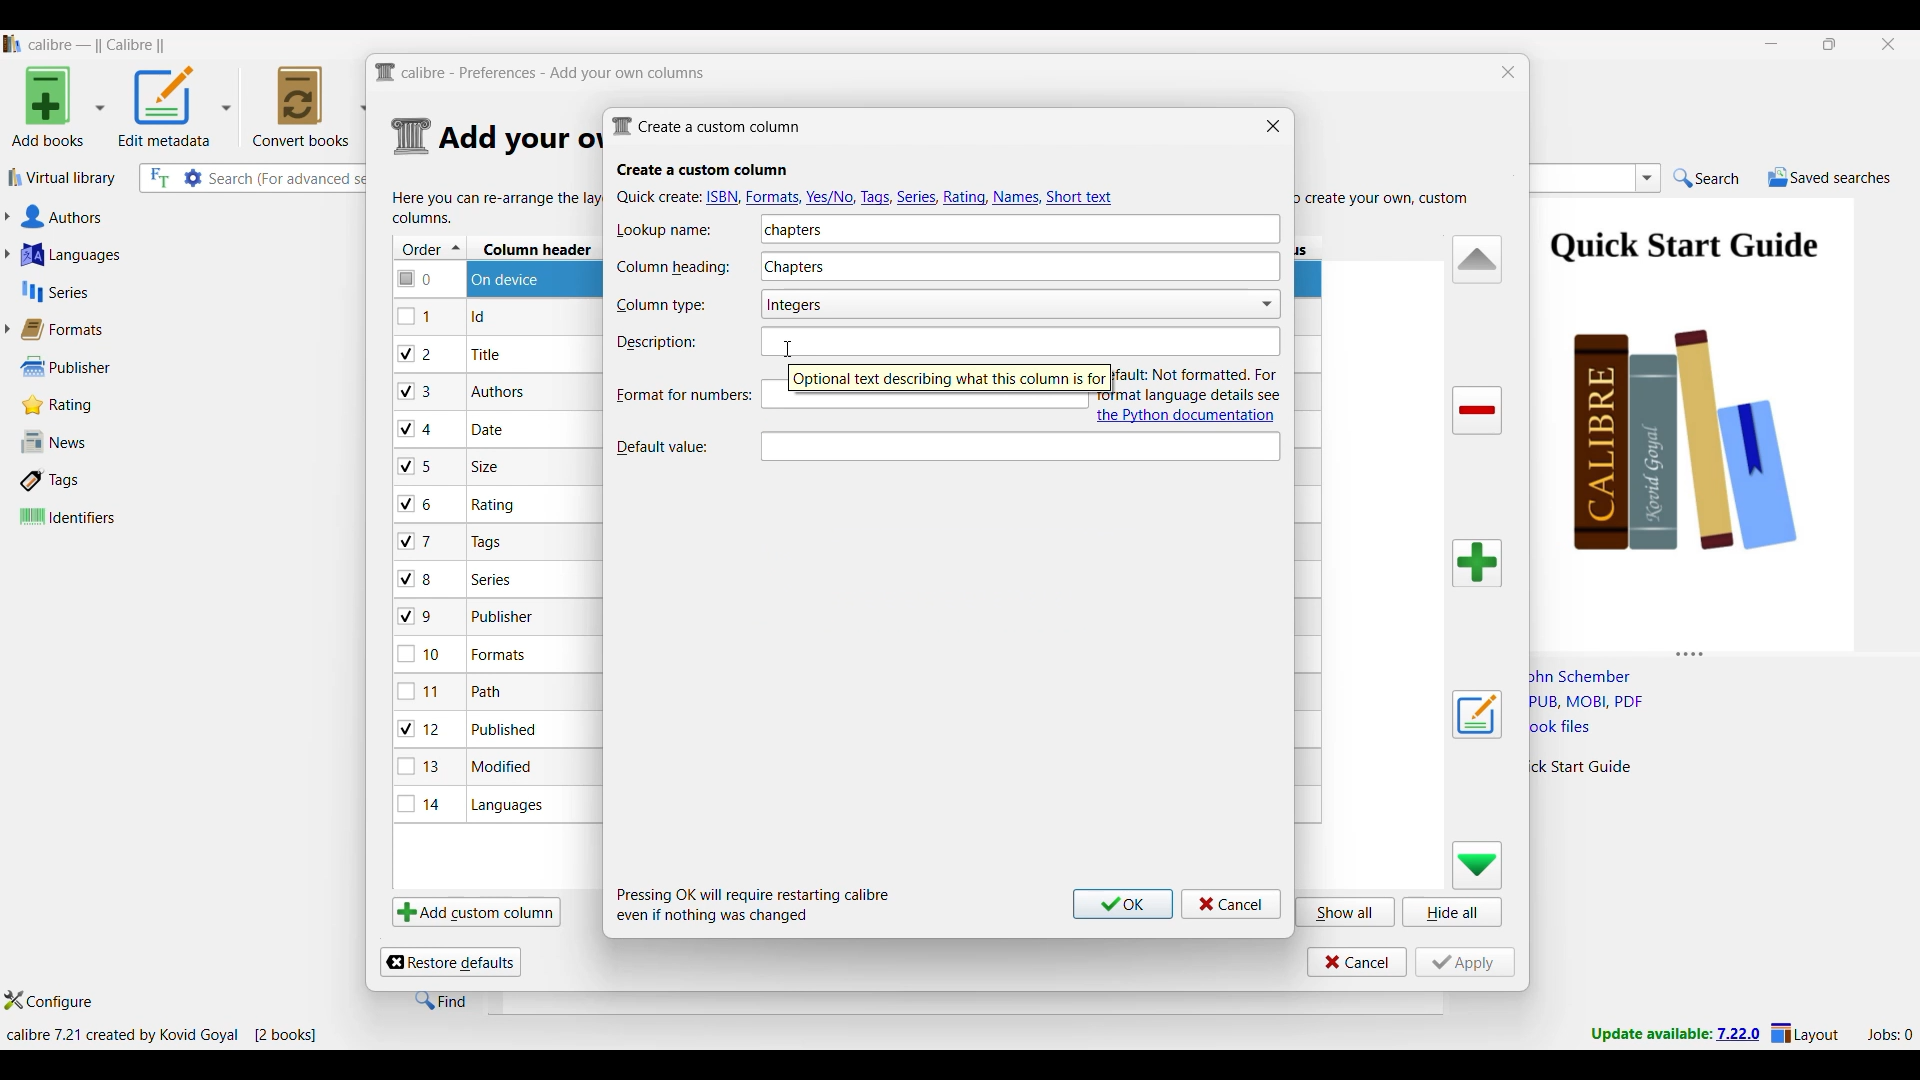  What do you see at coordinates (1221, 304) in the screenshot?
I see `Toggle for Show checkmarks` at bounding box center [1221, 304].